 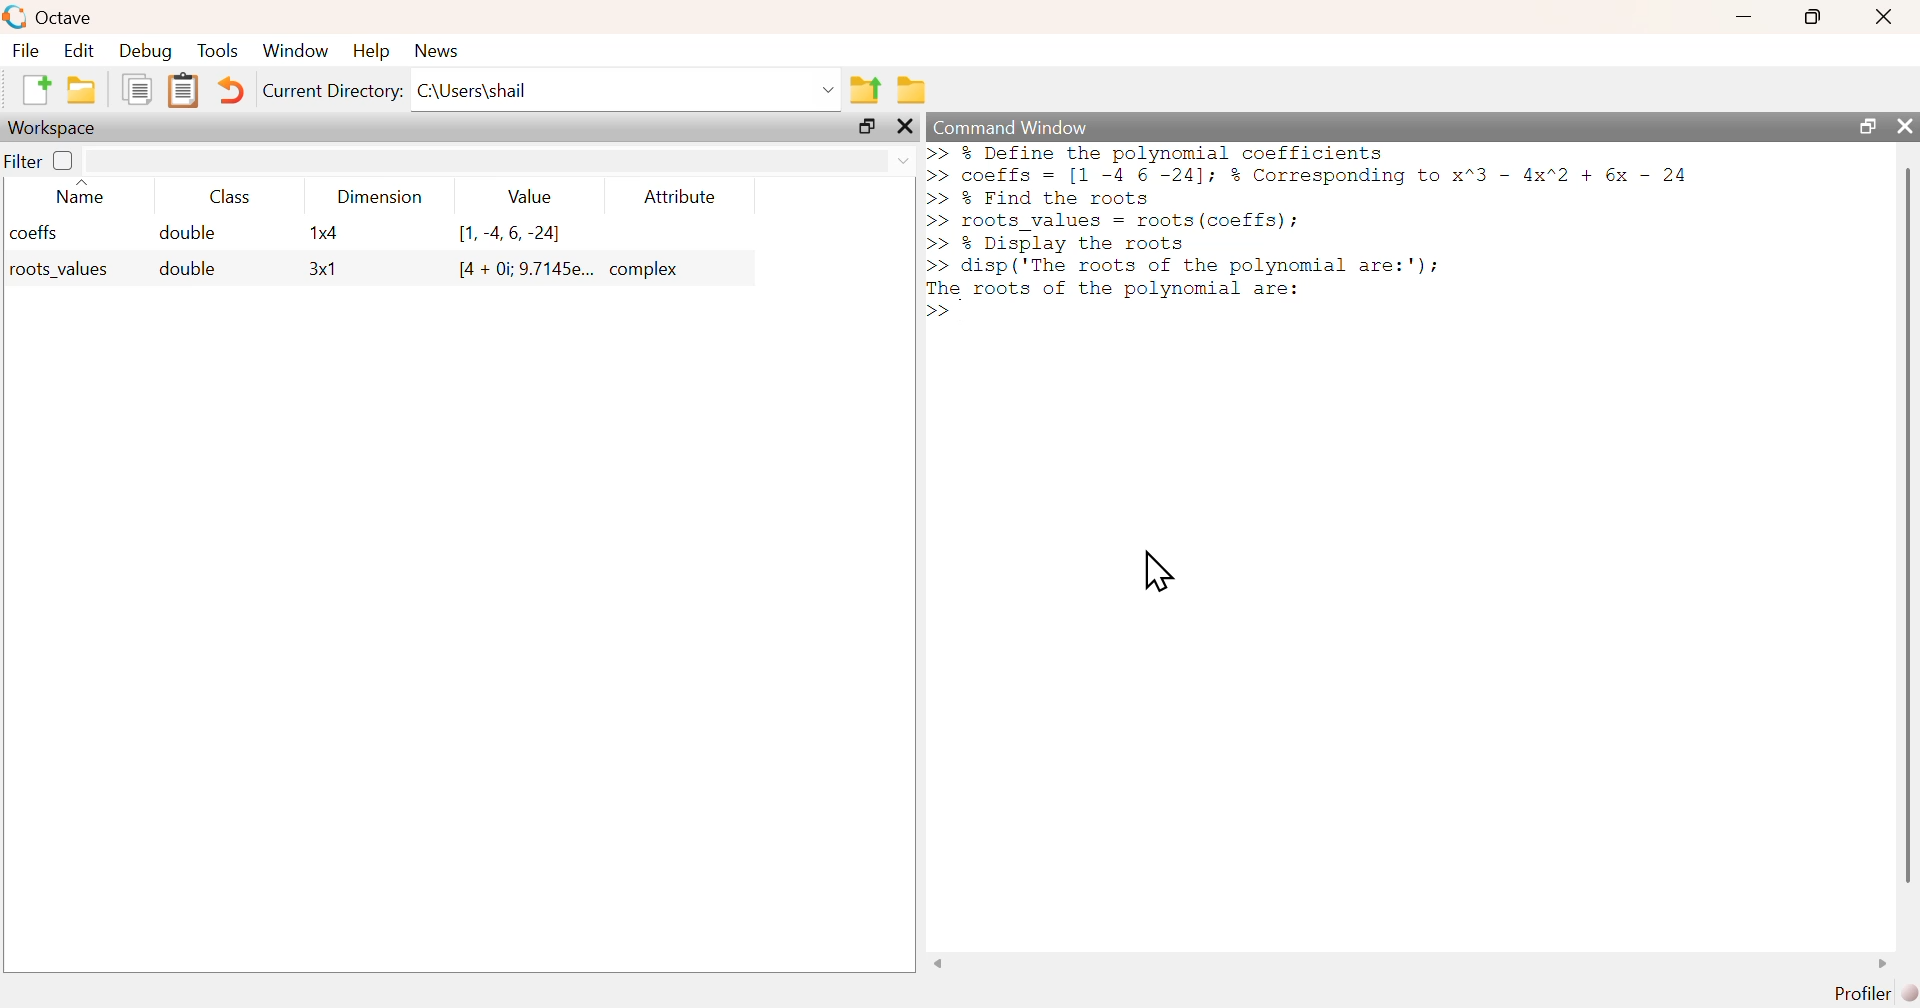 What do you see at coordinates (825, 89) in the screenshot?
I see `dropdown` at bounding box center [825, 89].